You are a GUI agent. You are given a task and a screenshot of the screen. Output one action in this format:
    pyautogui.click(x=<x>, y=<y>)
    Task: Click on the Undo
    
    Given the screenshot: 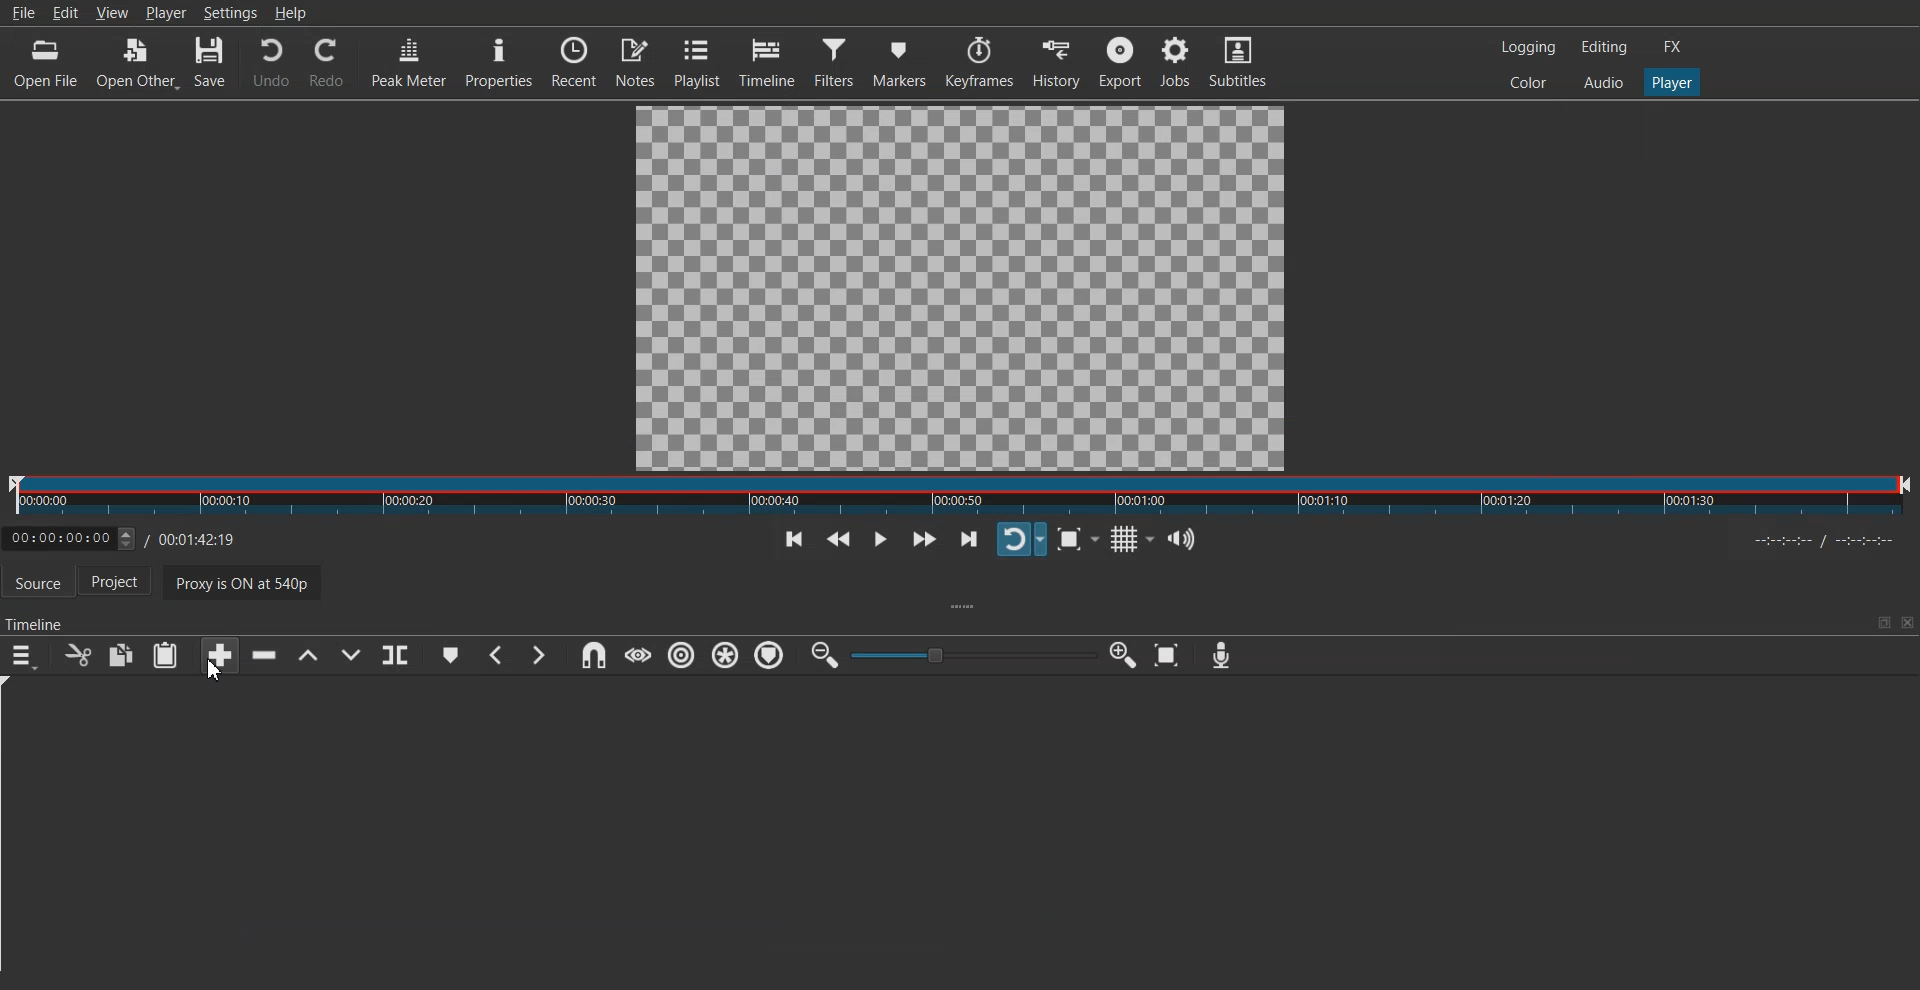 What is the action you would take?
    pyautogui.click(x=271, y=63)
    